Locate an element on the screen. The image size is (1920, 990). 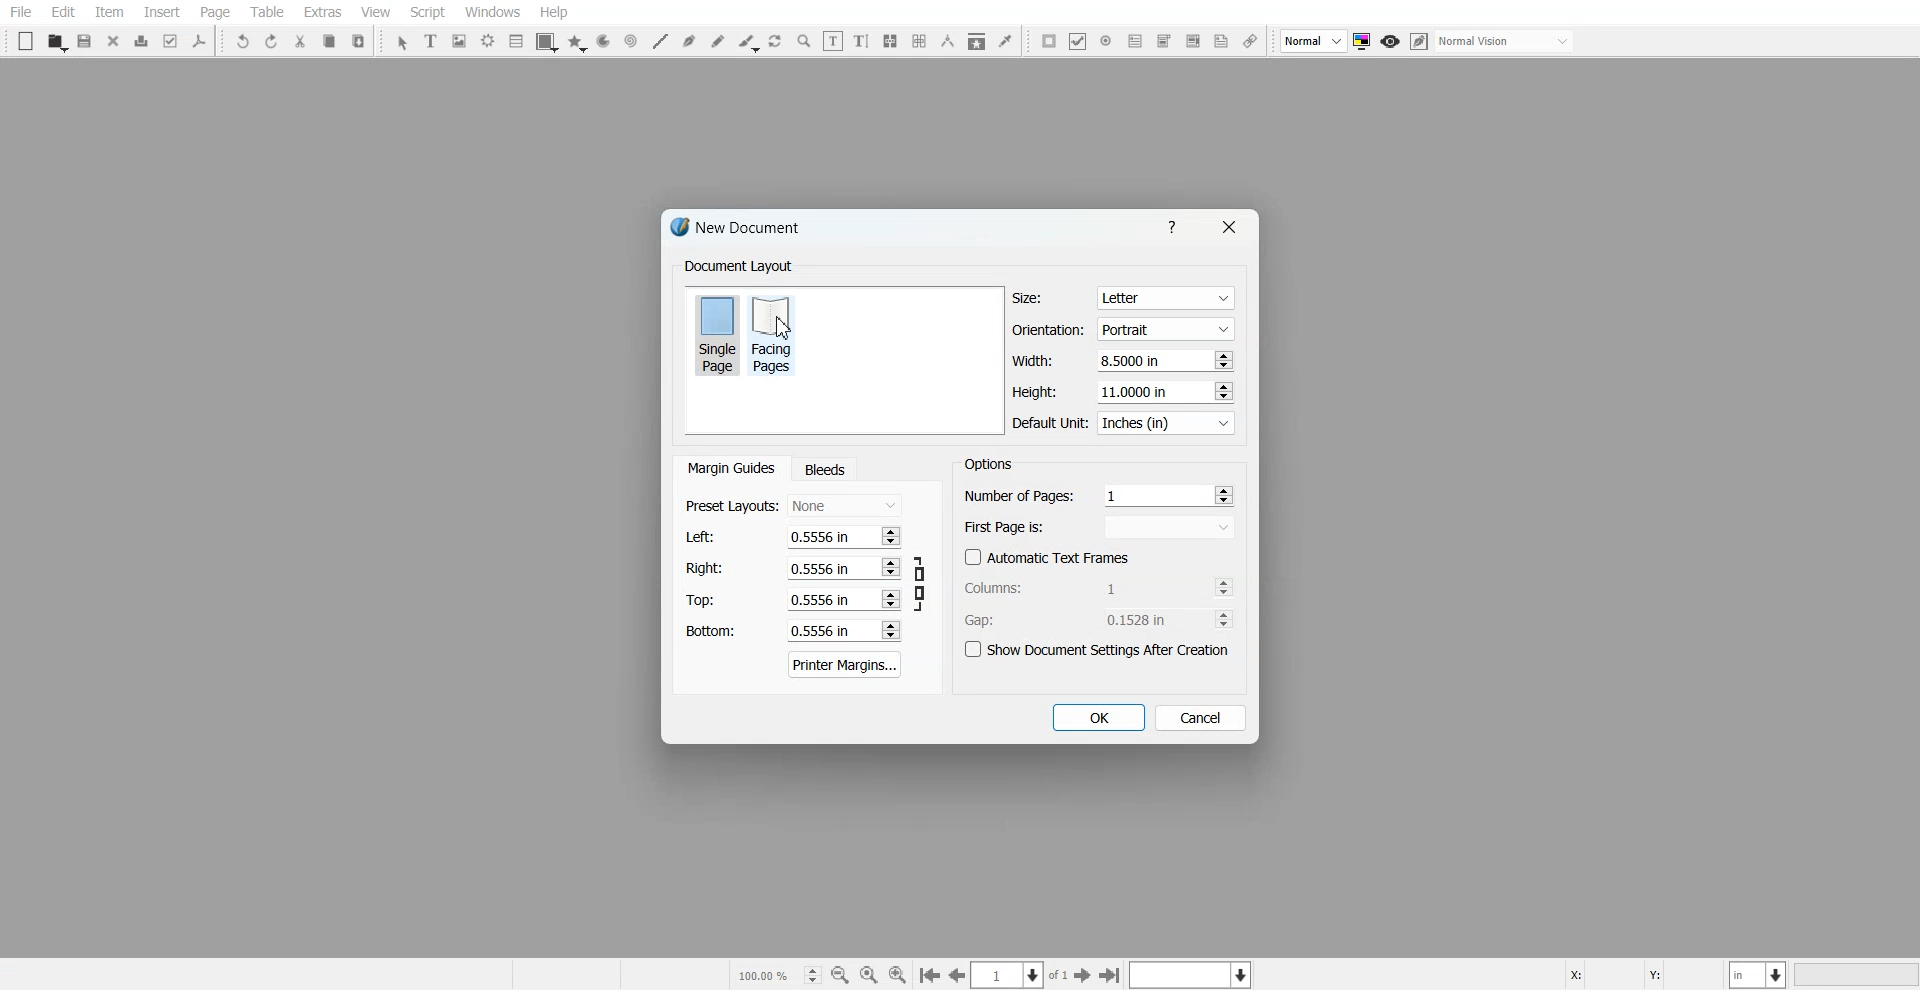
Increase and decrease No.  is located at coordinates (1221, 391).